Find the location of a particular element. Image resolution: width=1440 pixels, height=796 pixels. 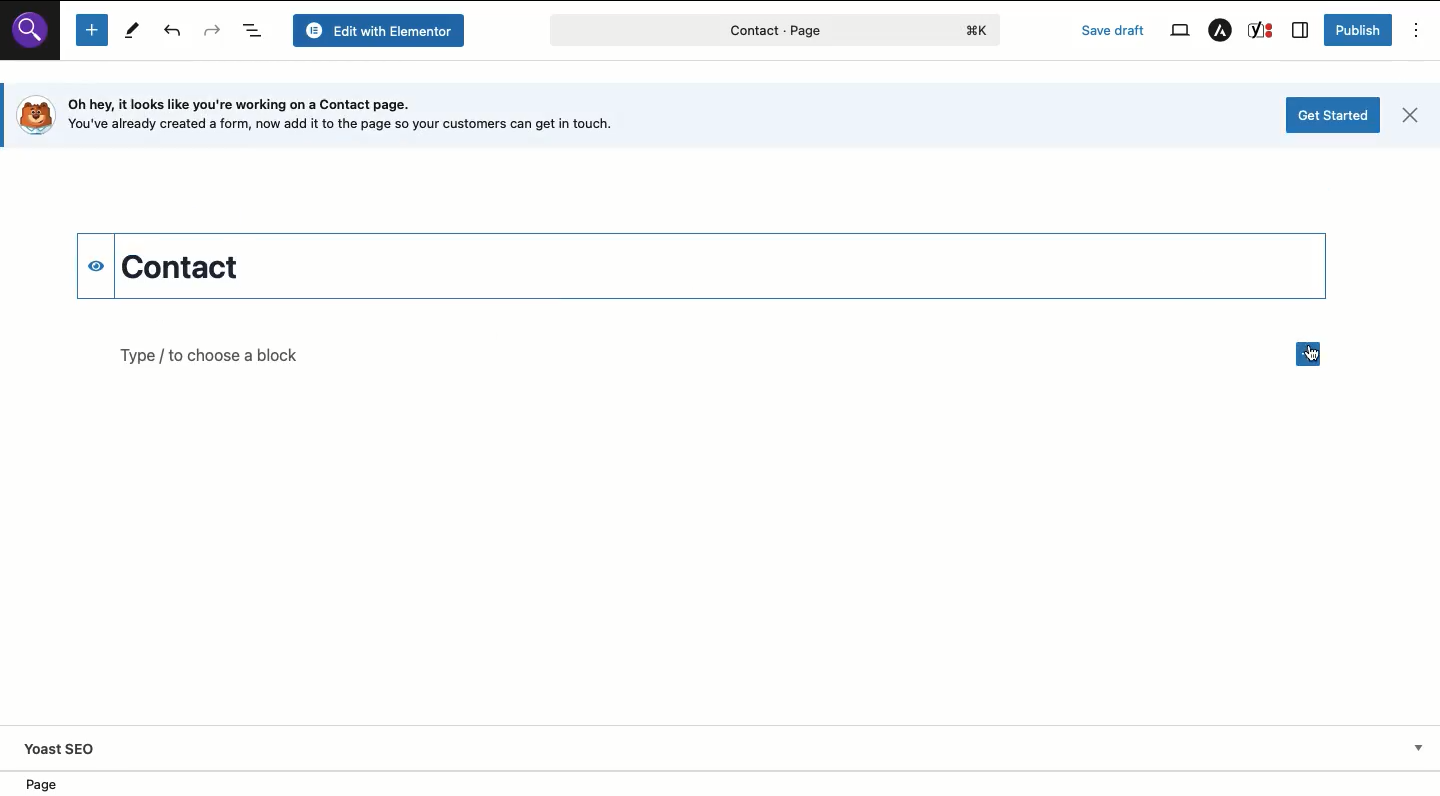

Options is located at coordinates (1417, 30).